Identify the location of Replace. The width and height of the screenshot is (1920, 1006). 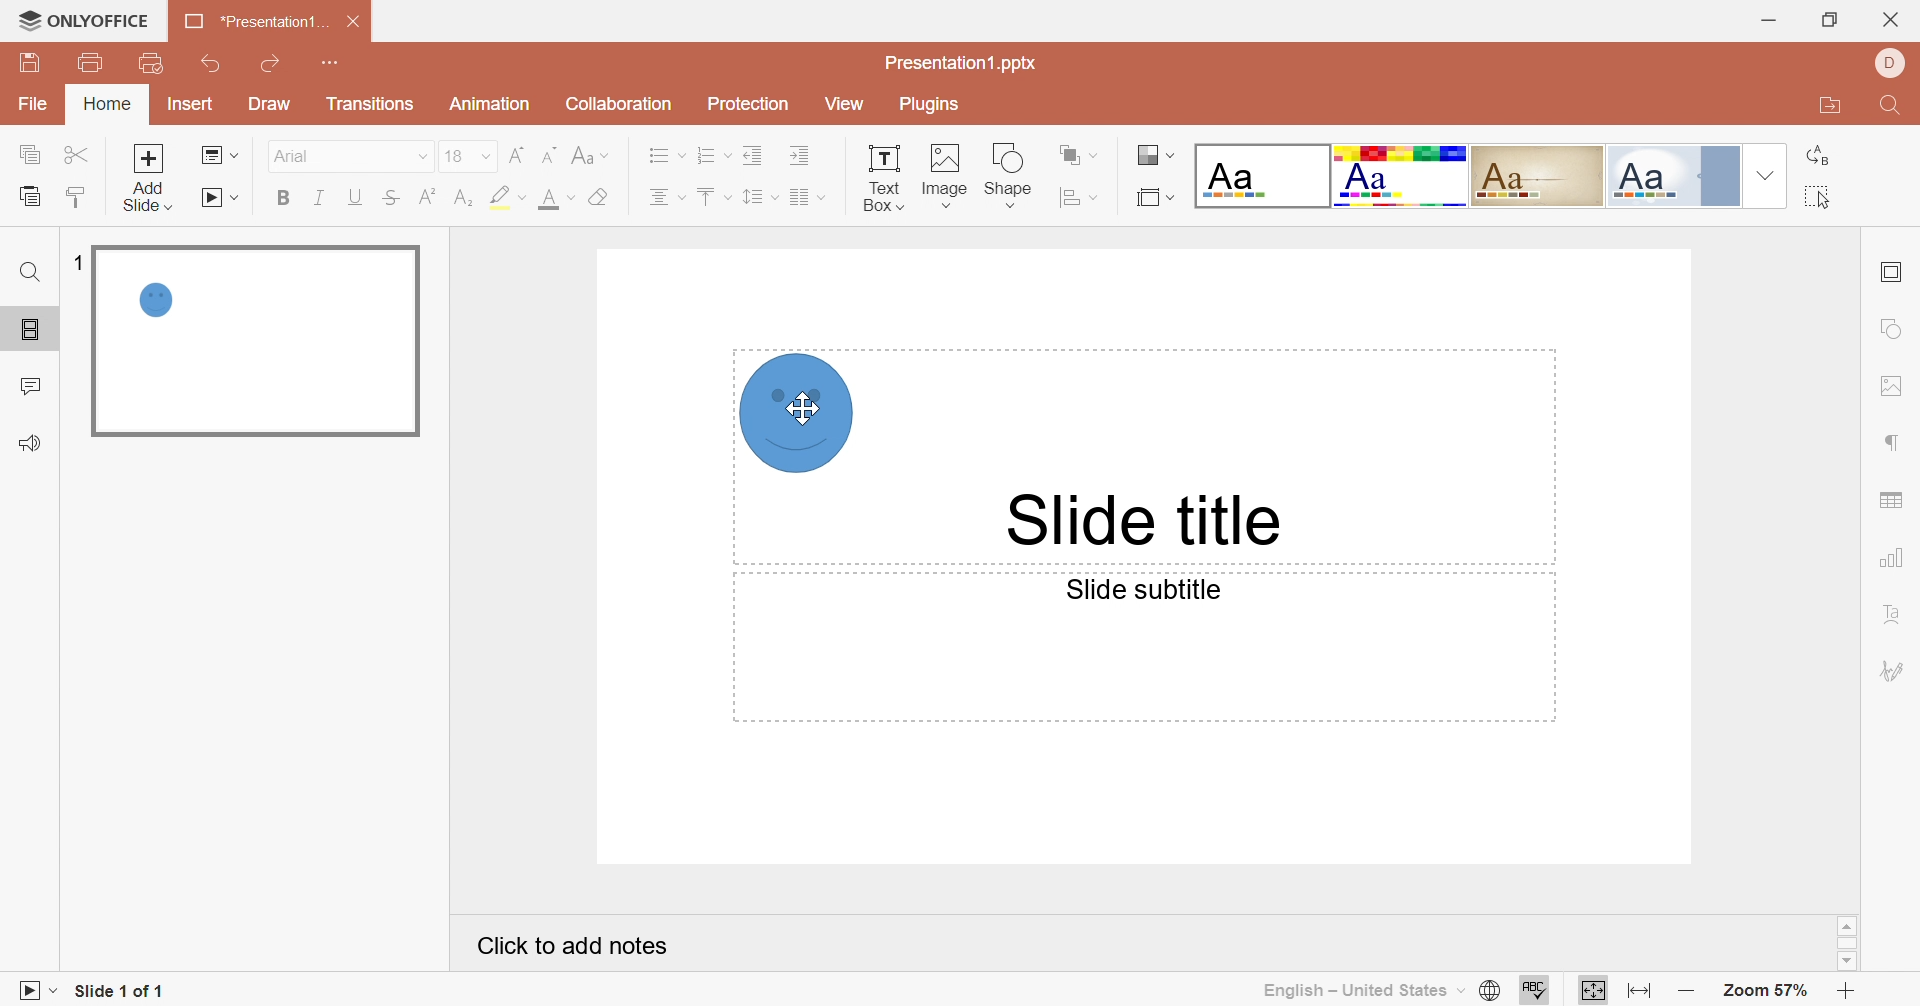
(1821, 156).